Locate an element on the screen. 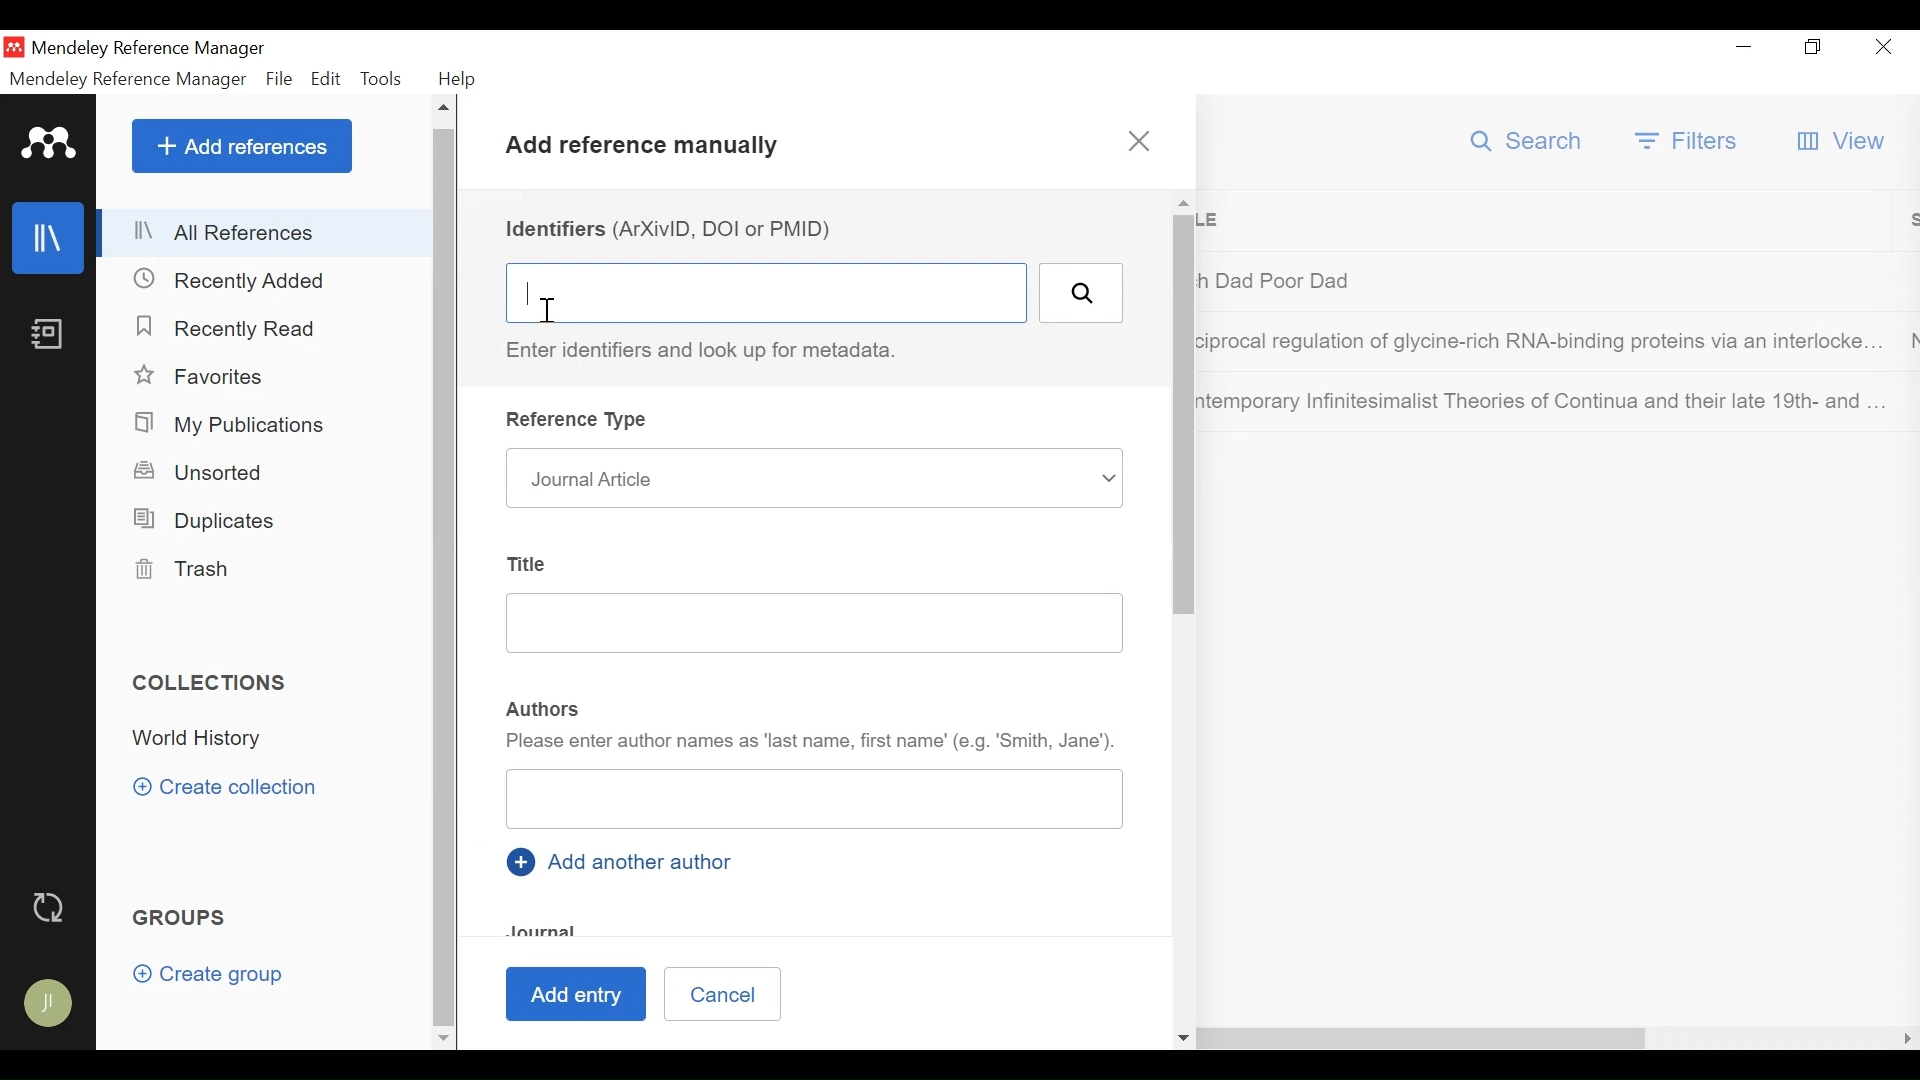 The height and width of the screenshot is (1080, 1920). Trash is located at coordinates (183, 570).